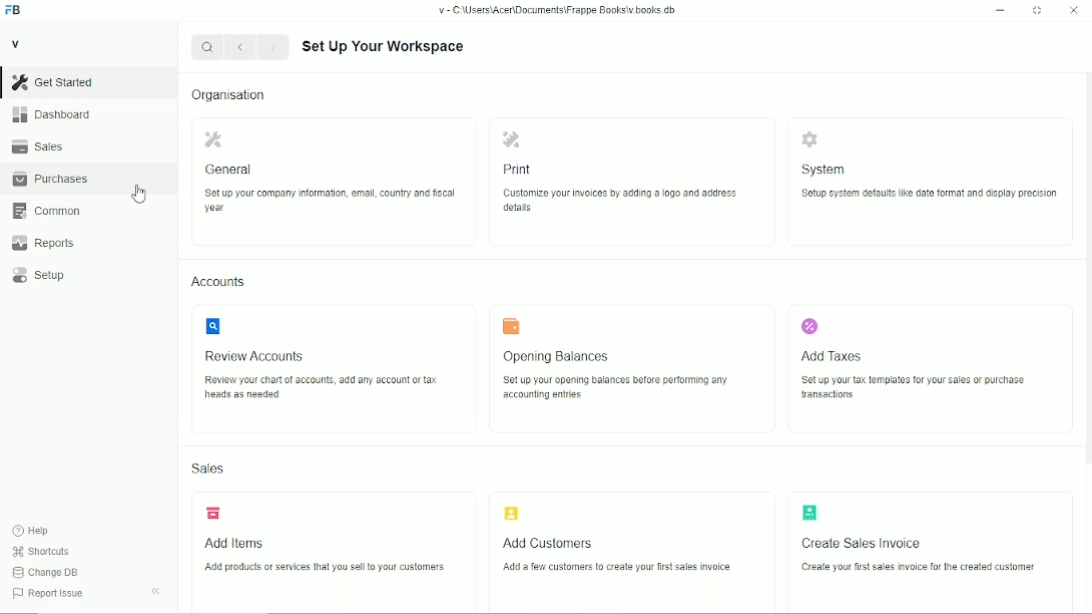 This screenshot has height=614, width=1092. What do you see at coordinates (239, 46) in the screenshot?
I see `Back` at bounding box center [239, 46].